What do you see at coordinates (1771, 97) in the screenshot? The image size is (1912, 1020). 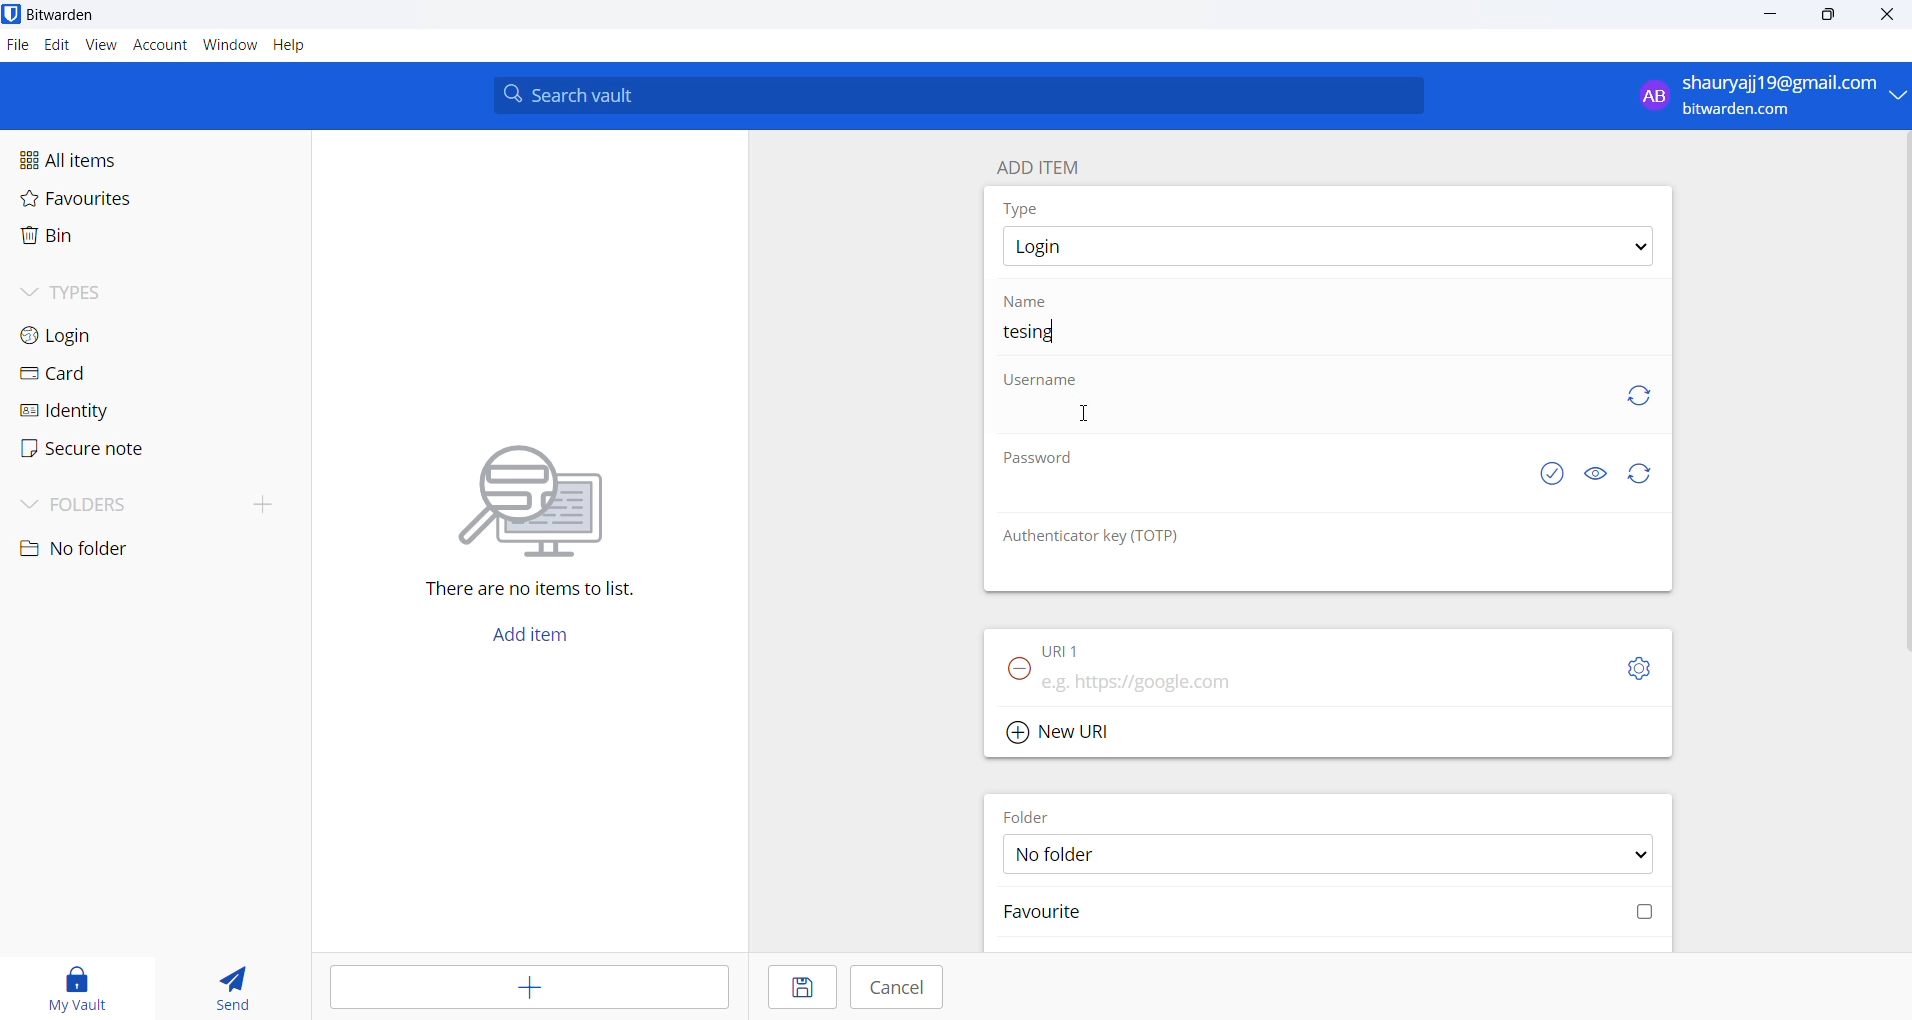 I see `login and logout options` at bounding box center [1771, 97].